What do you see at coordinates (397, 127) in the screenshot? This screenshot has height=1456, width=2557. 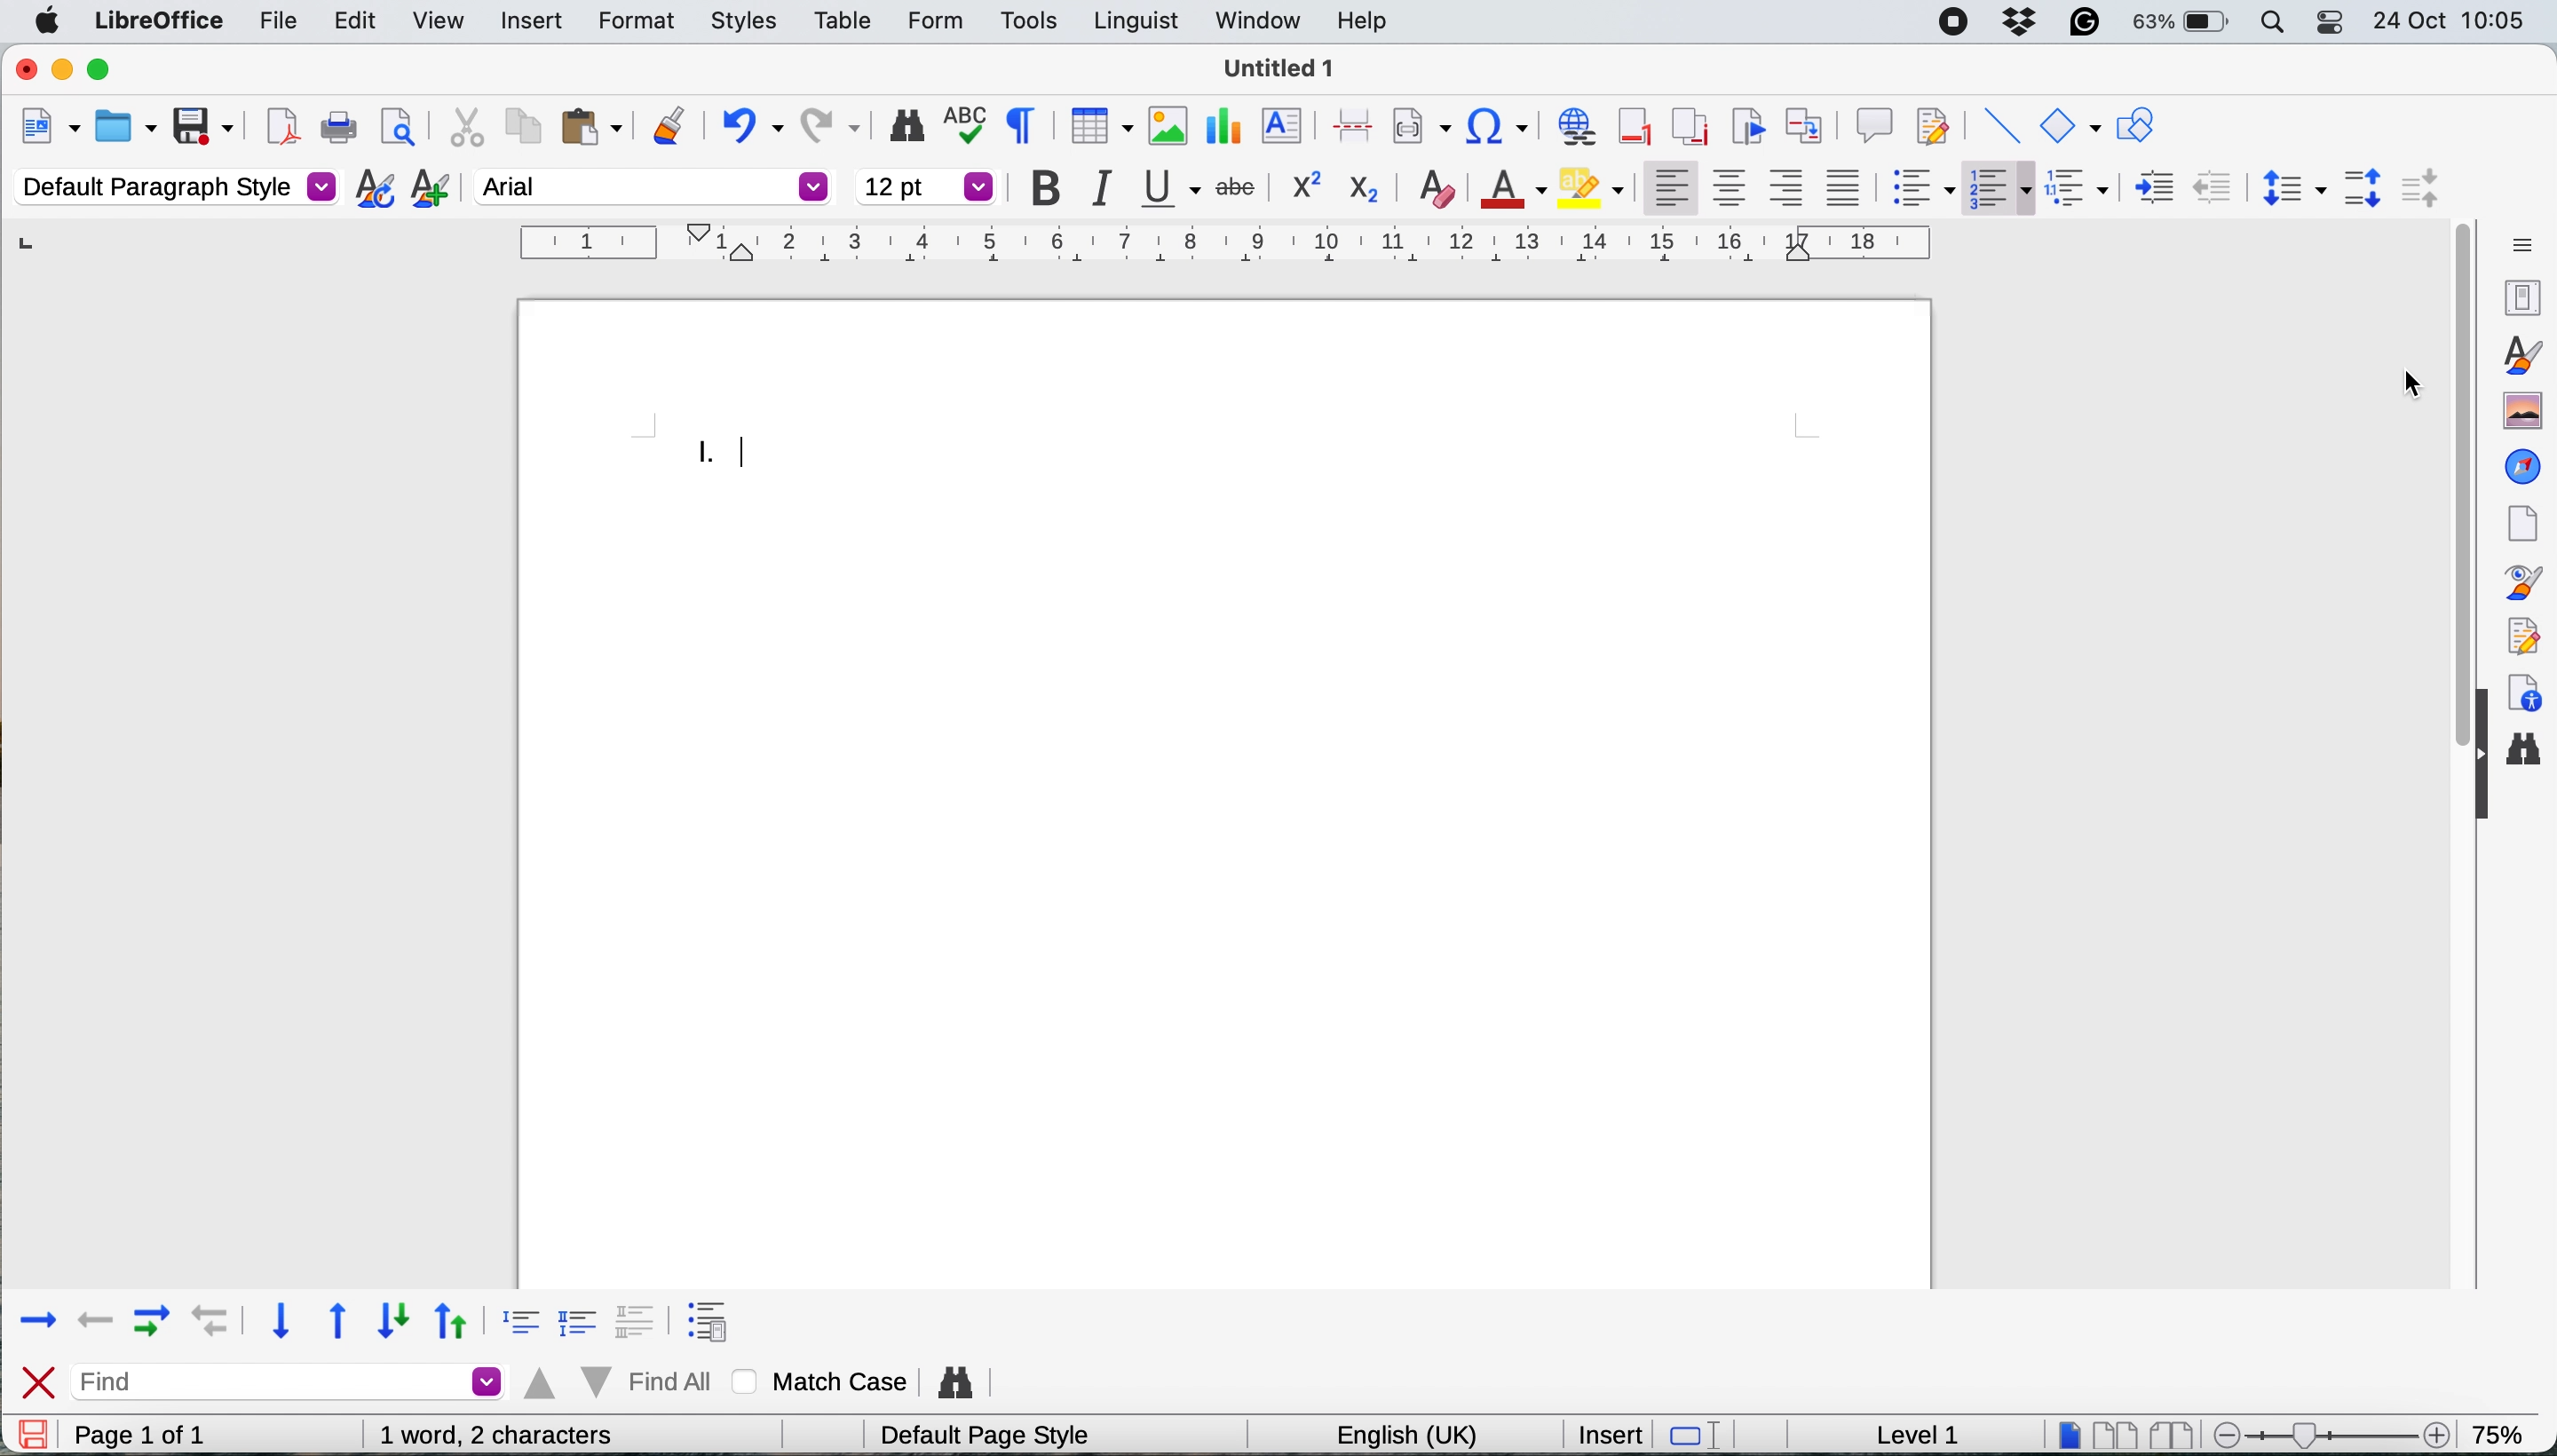 I see `print preview` at bounding box center [397, 127].